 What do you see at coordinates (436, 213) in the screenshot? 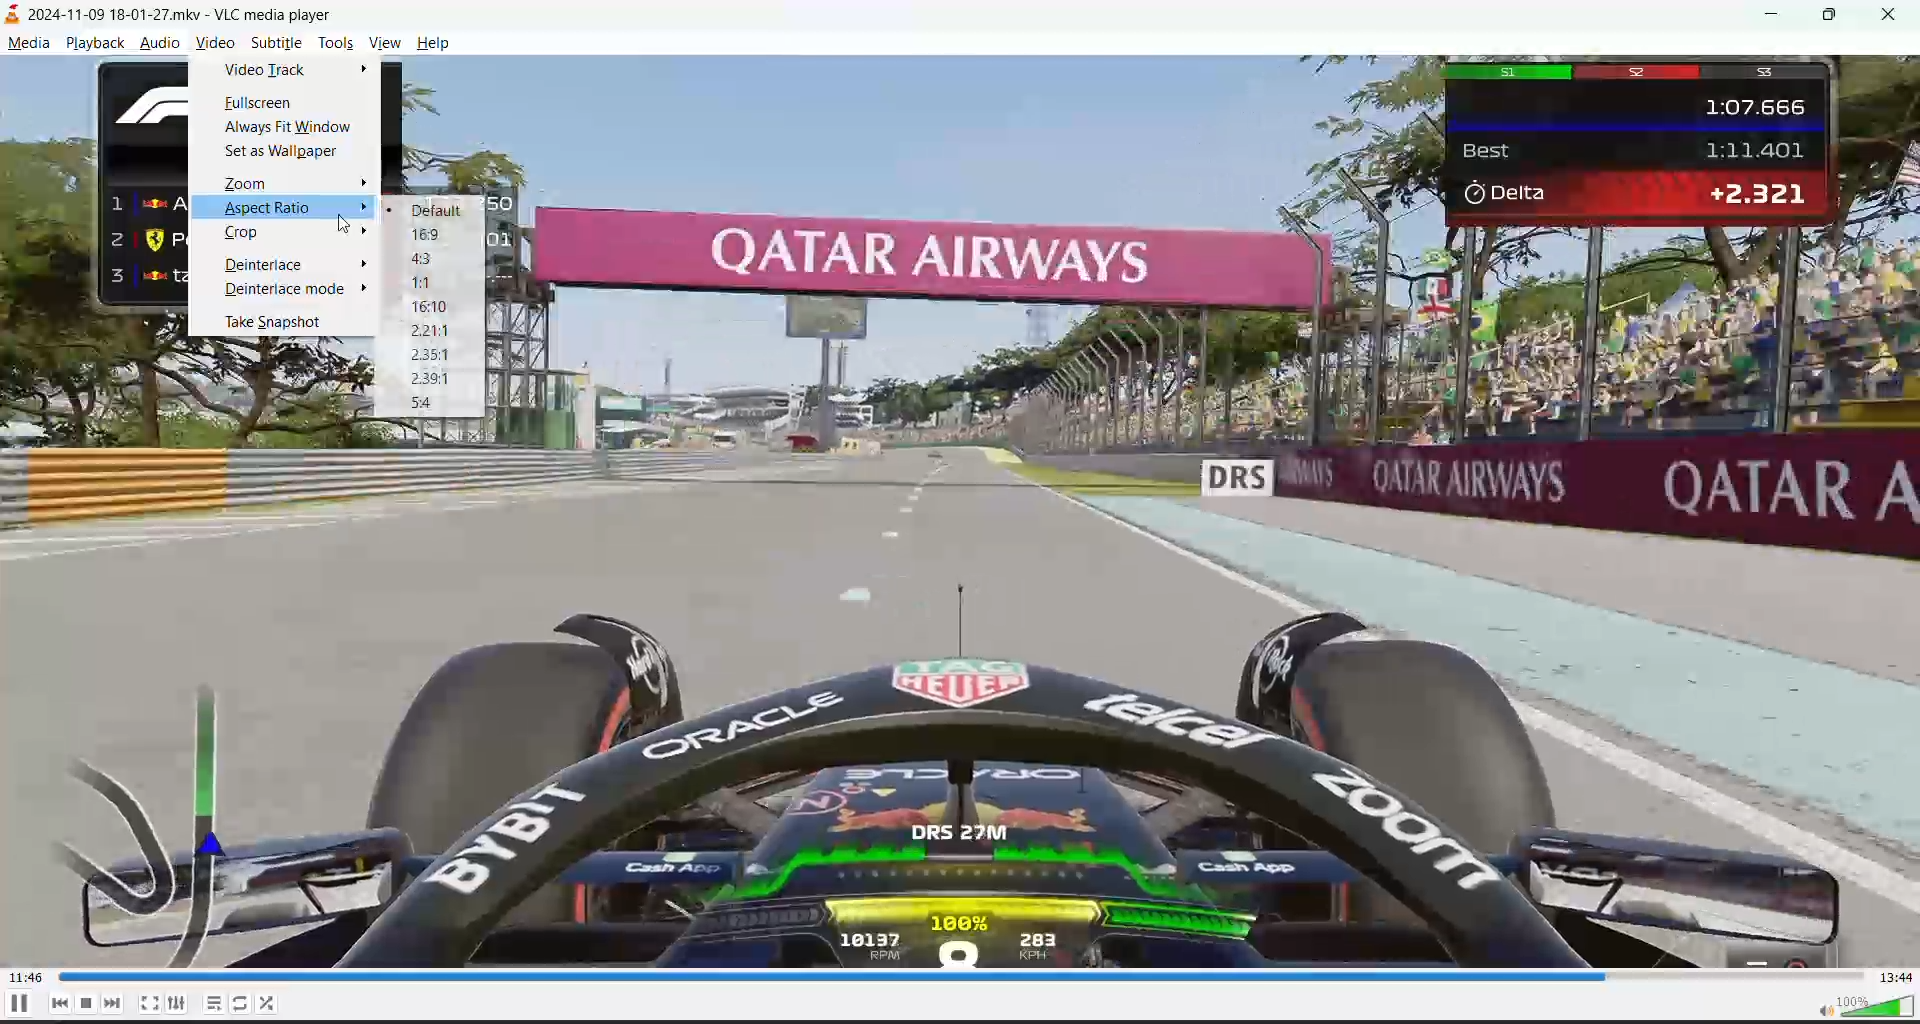
I see `default` at bounding box center [436, 213].